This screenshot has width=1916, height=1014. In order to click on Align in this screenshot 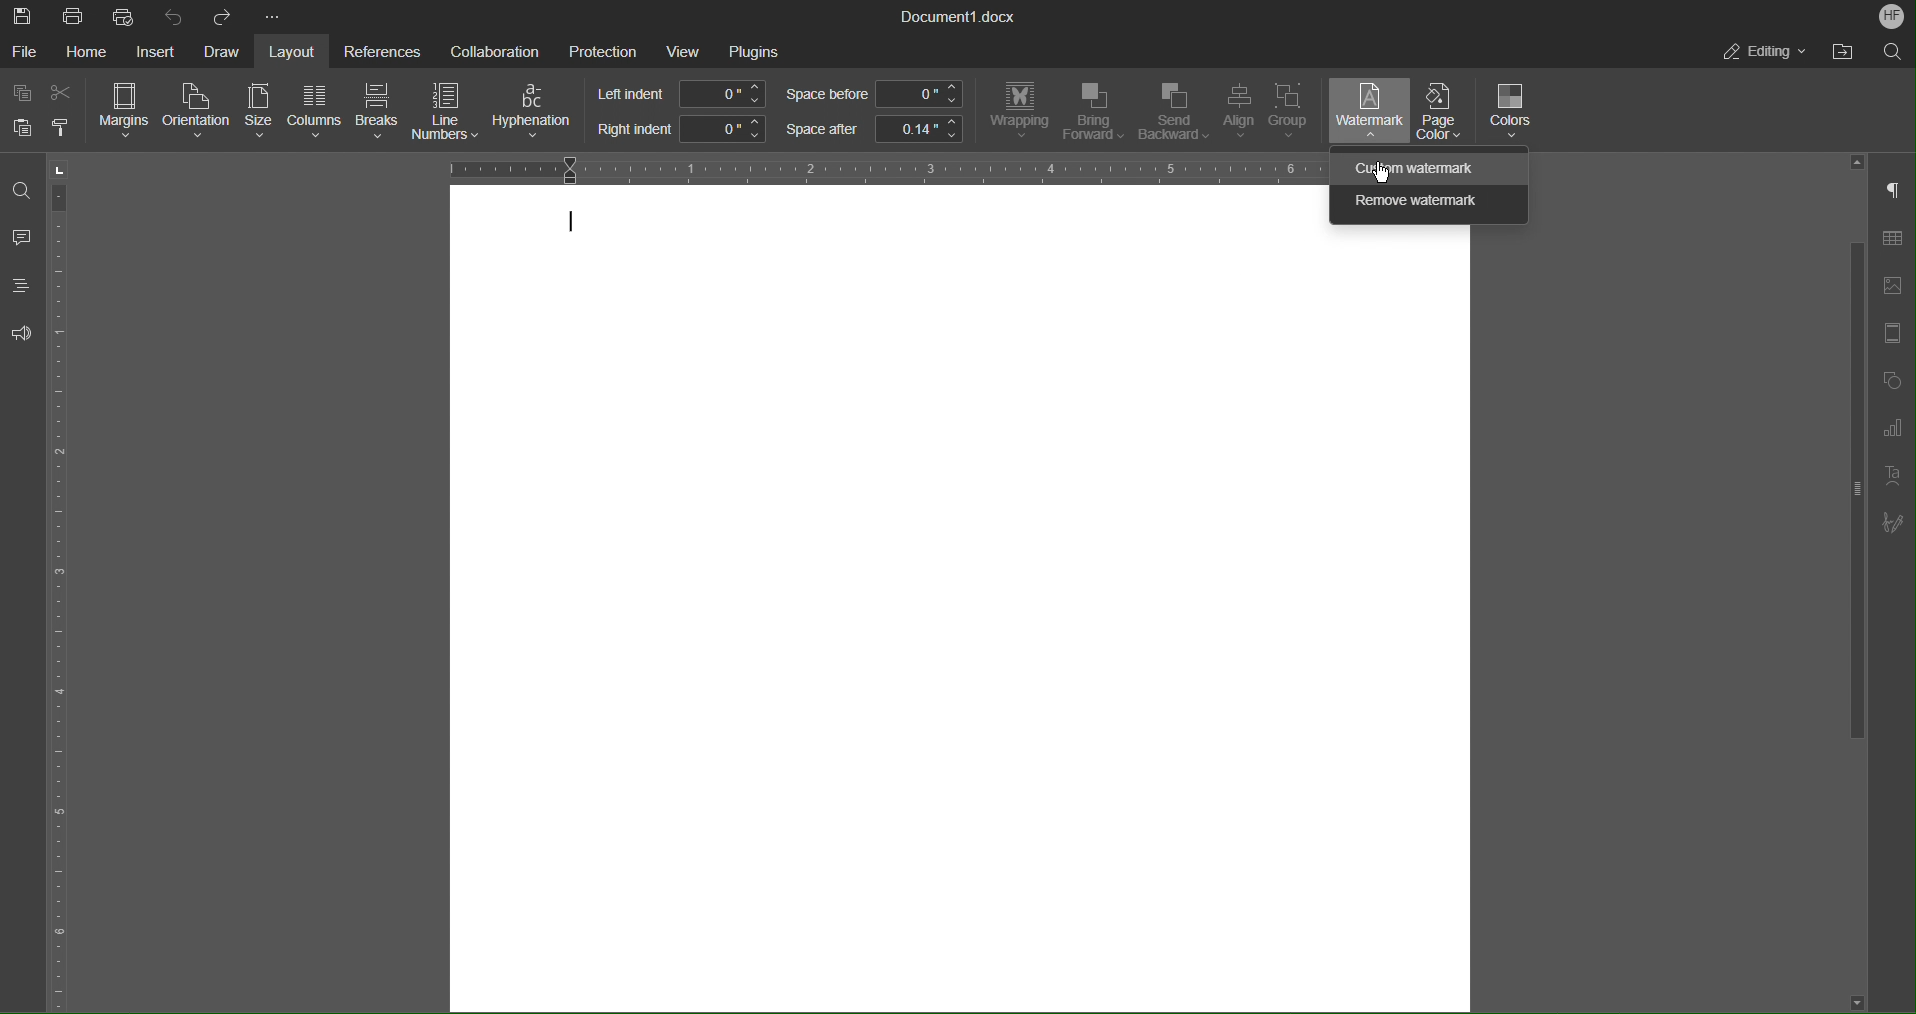, I will do `click(1237, 113)`.